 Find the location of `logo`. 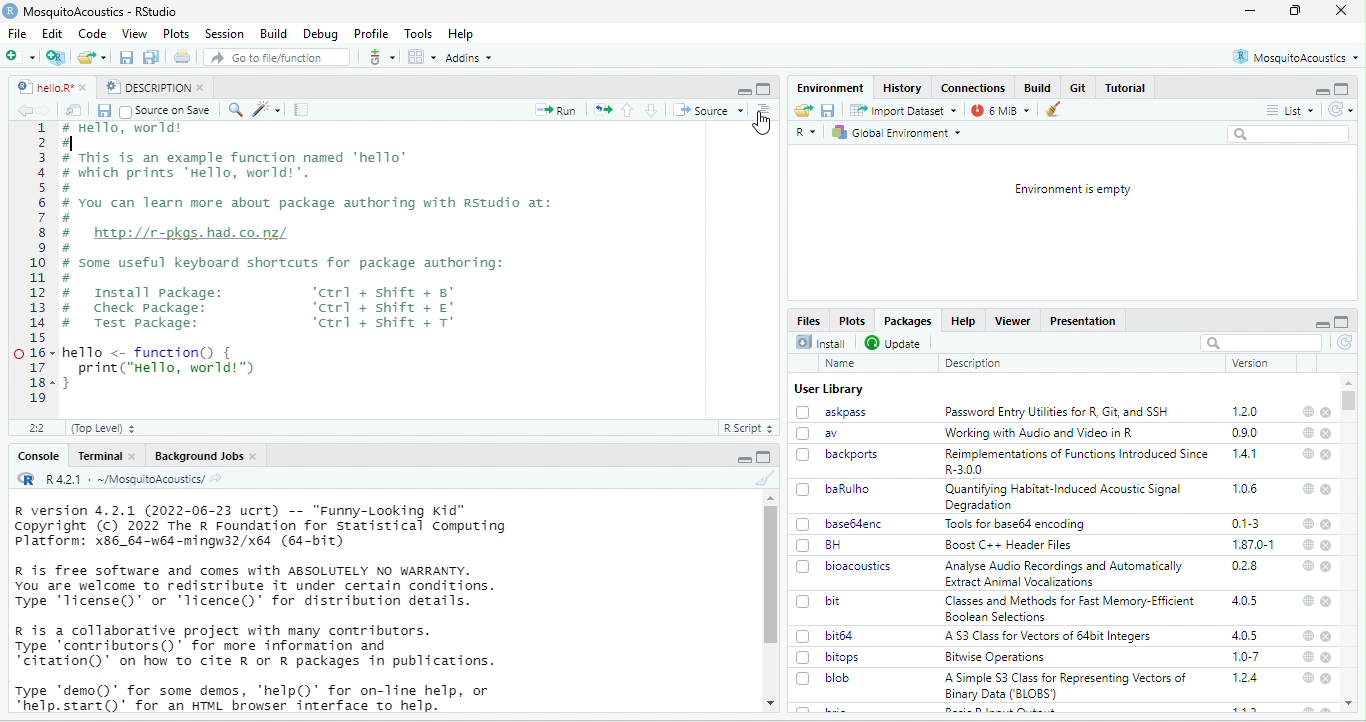

logo is located at coordinates (10, 11).